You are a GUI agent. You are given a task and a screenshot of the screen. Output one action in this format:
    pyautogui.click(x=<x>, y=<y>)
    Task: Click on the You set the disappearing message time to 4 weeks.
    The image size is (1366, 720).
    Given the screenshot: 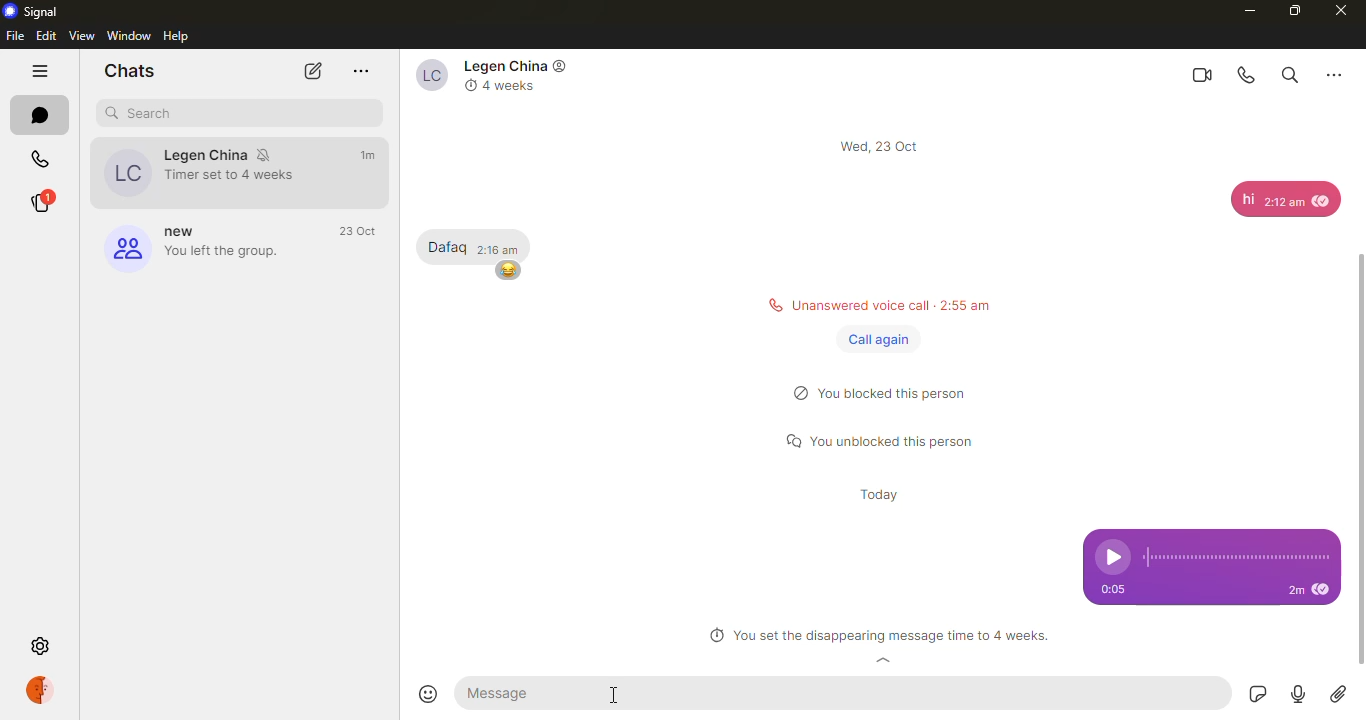 What is the action you would take?
    pyautogui.click(x=878, y=637)
    